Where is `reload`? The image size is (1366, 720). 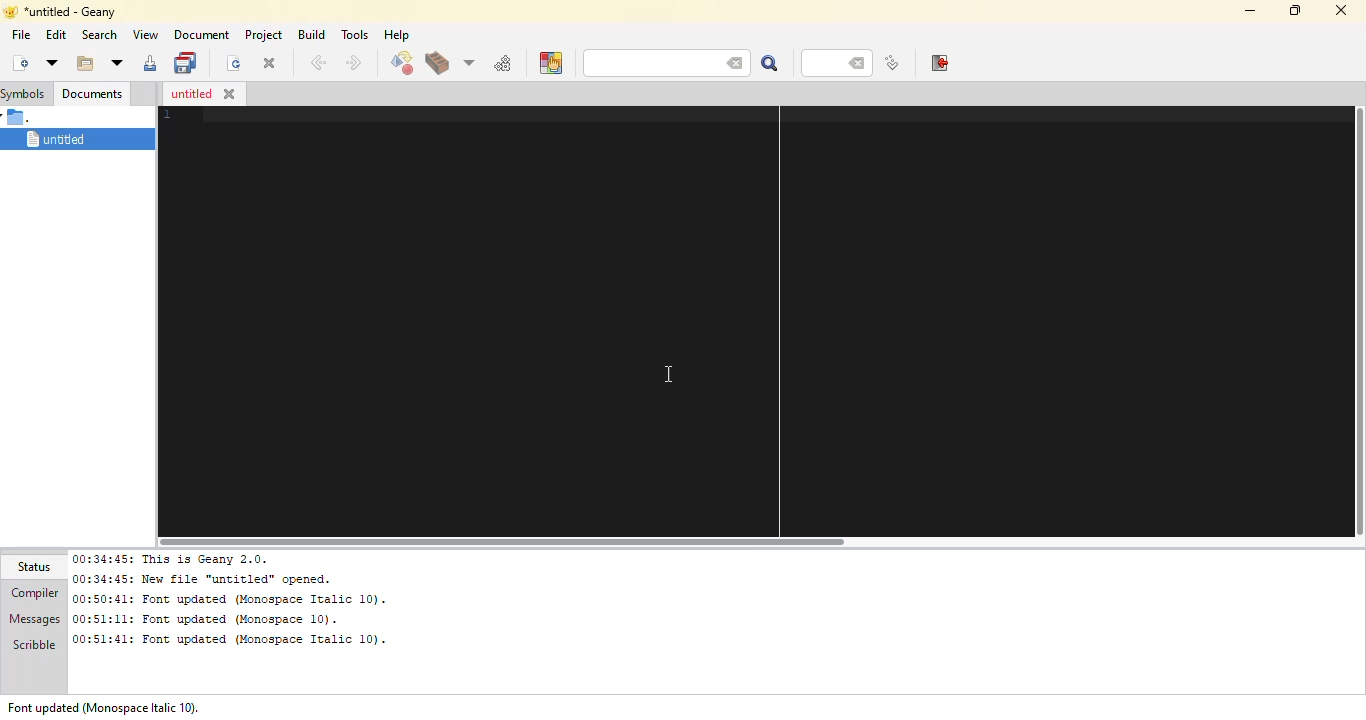
reload is located at coordinates (230, 63).